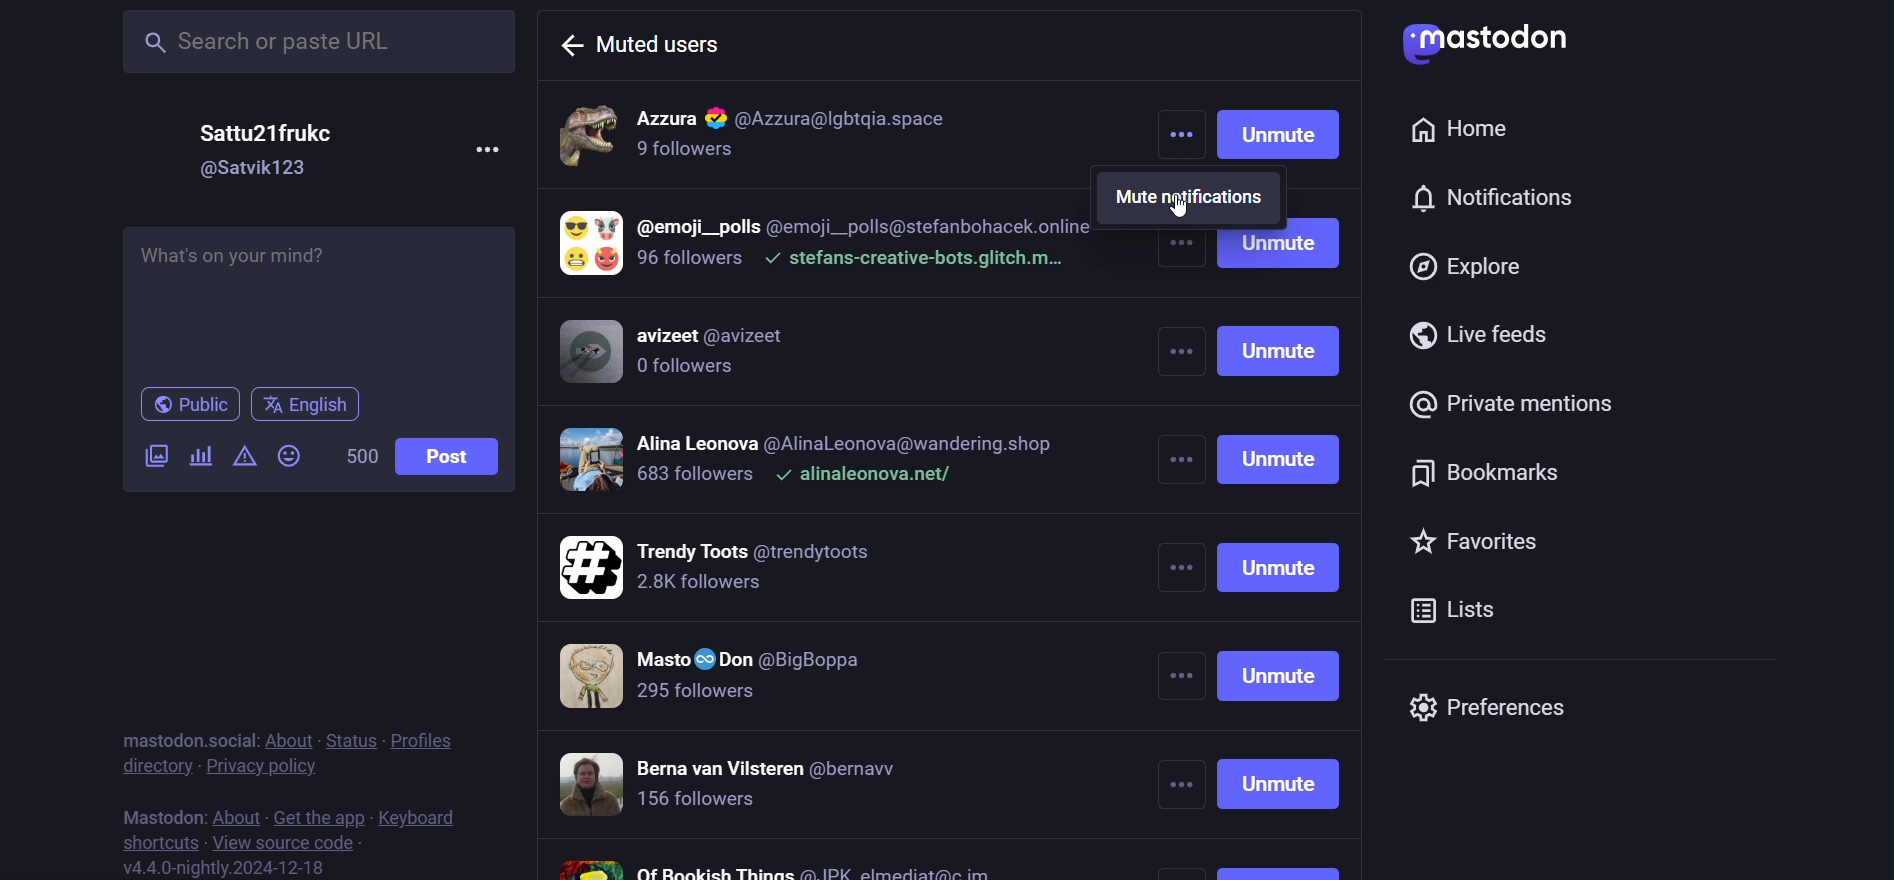 The height and width of the screenshot is (880, 1894). Describe the element at coordinates (491, 151) in the screenshot. I see `more` at that location.